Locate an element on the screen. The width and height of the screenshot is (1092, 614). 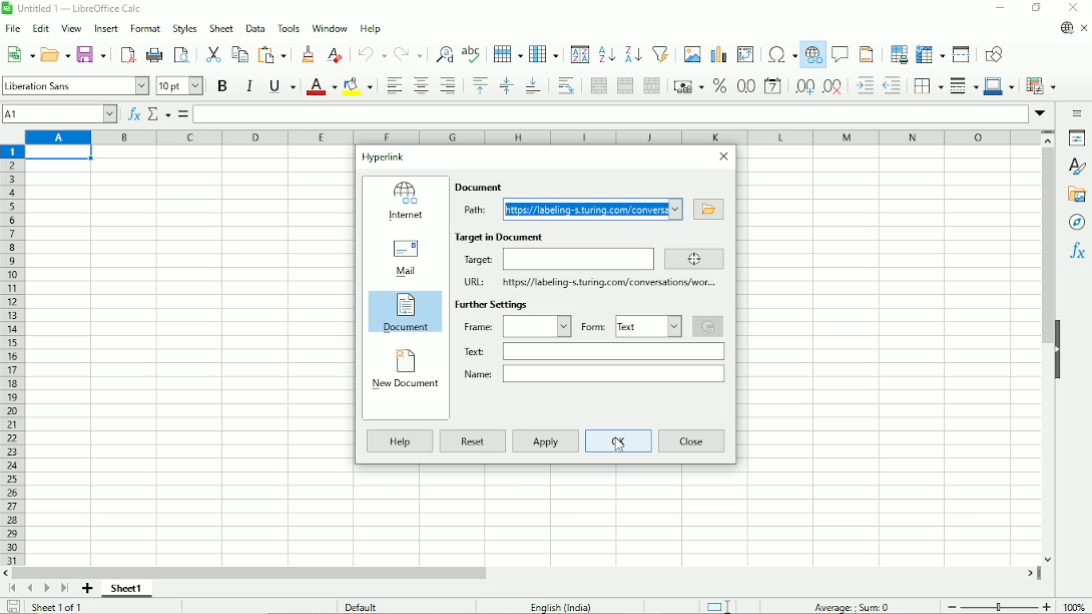
Border style is located at coordinates (964, 86).